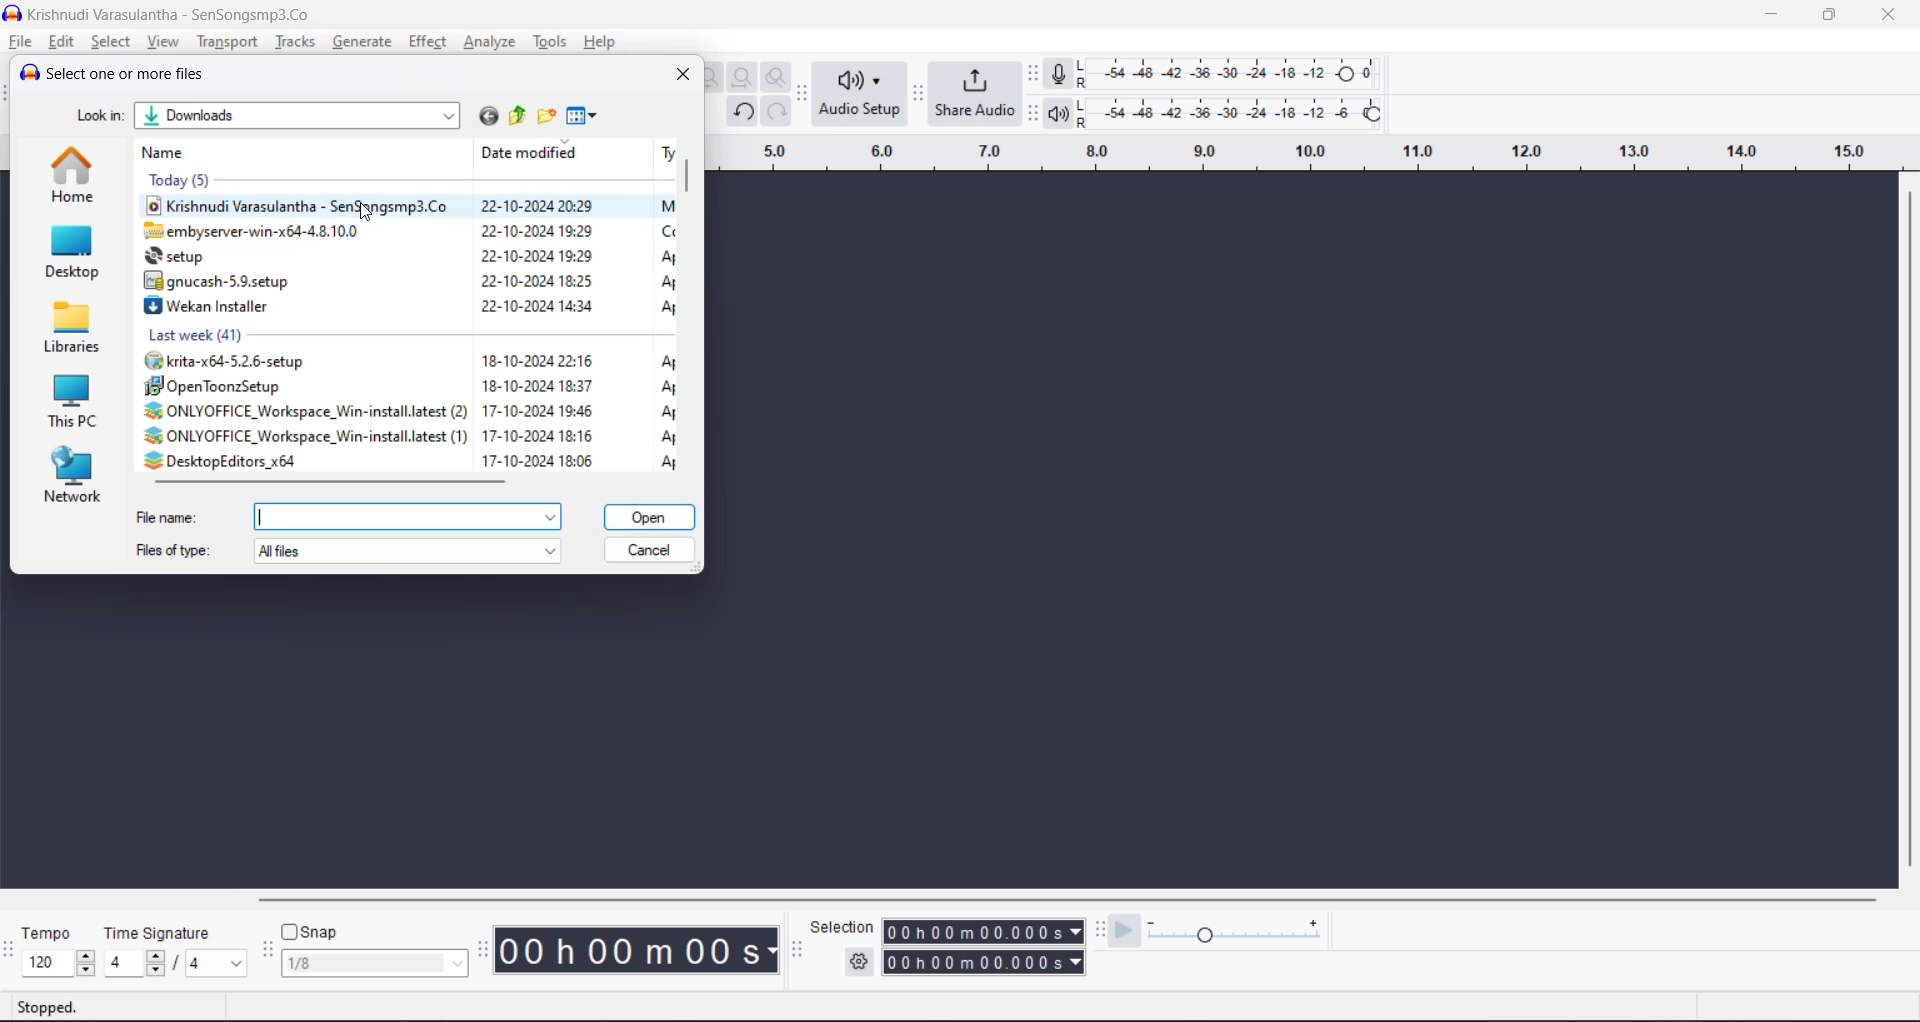 Image resolution: width=1920 pixels, height=1022 pixels. Describe the element at coordinates (58, 964) in the screenshot. I see `speed selector` at that location.